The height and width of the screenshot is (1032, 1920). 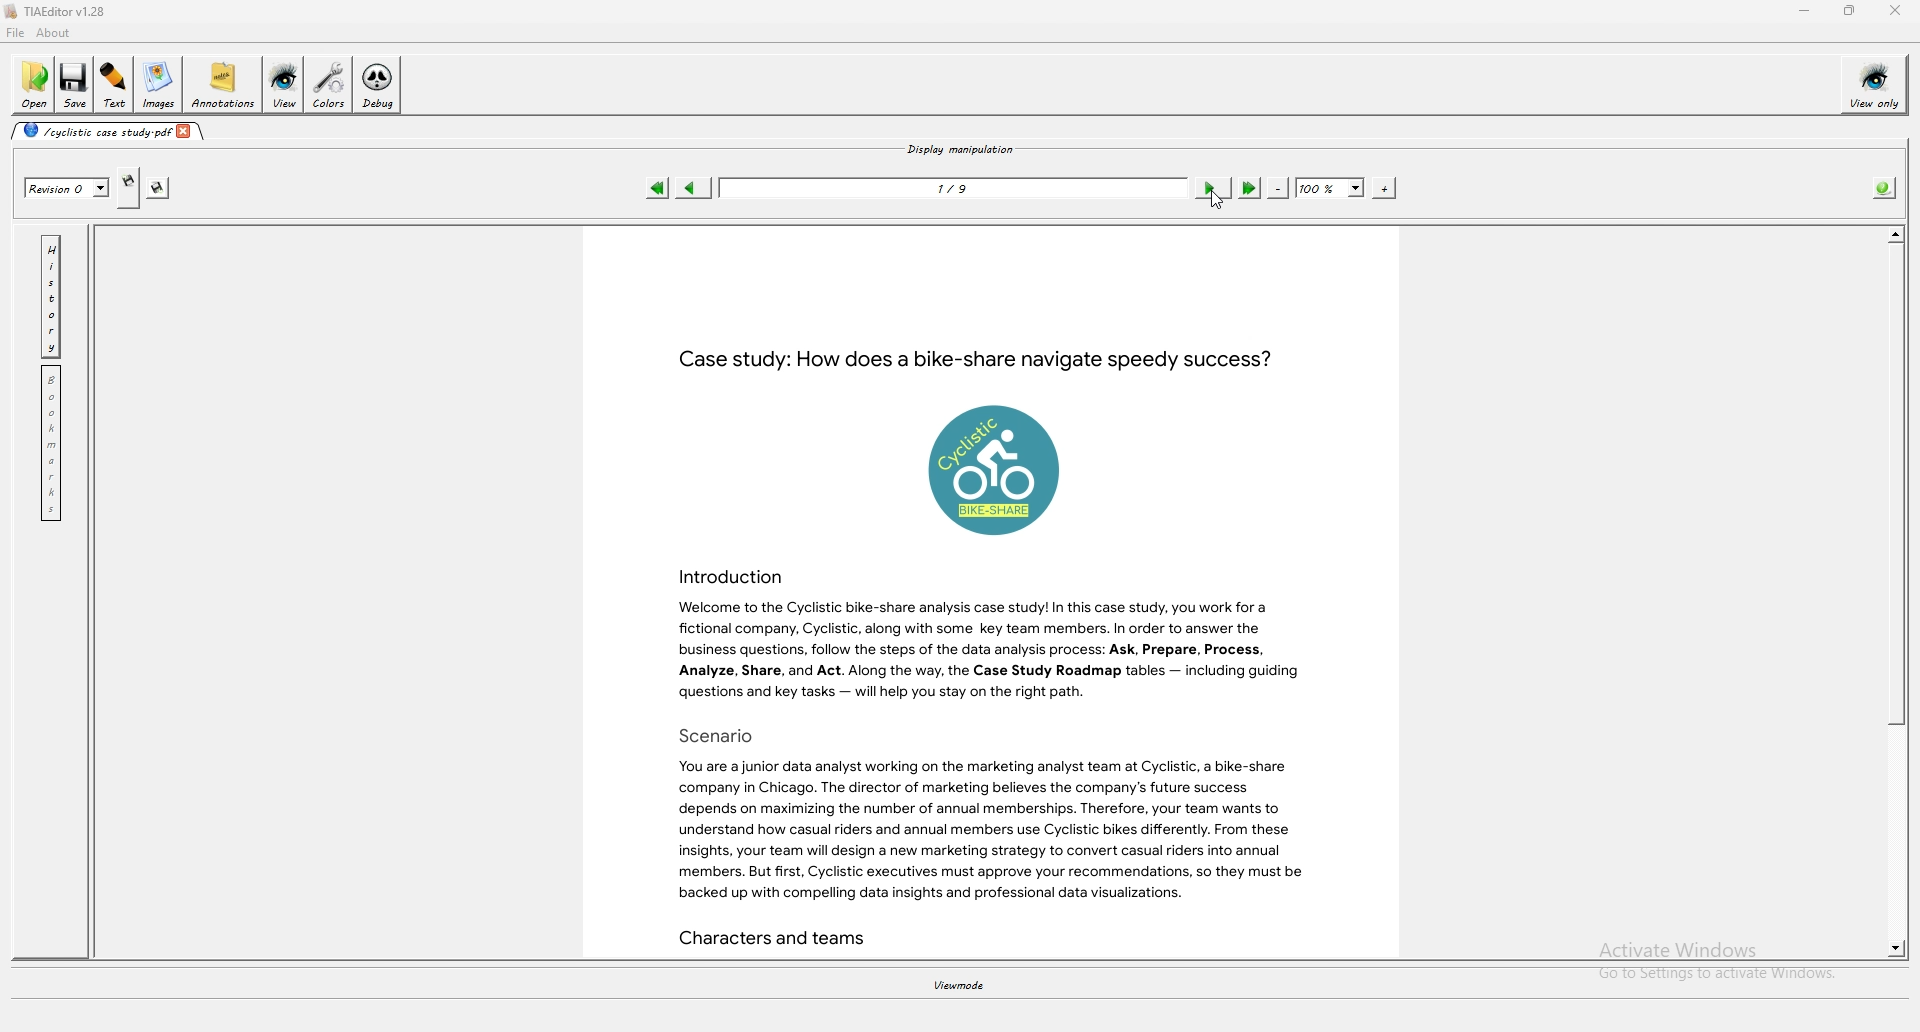 What do you see at coordinates (188, 130) in the screenshot?
I see `close` at bounding box center [188, 130].